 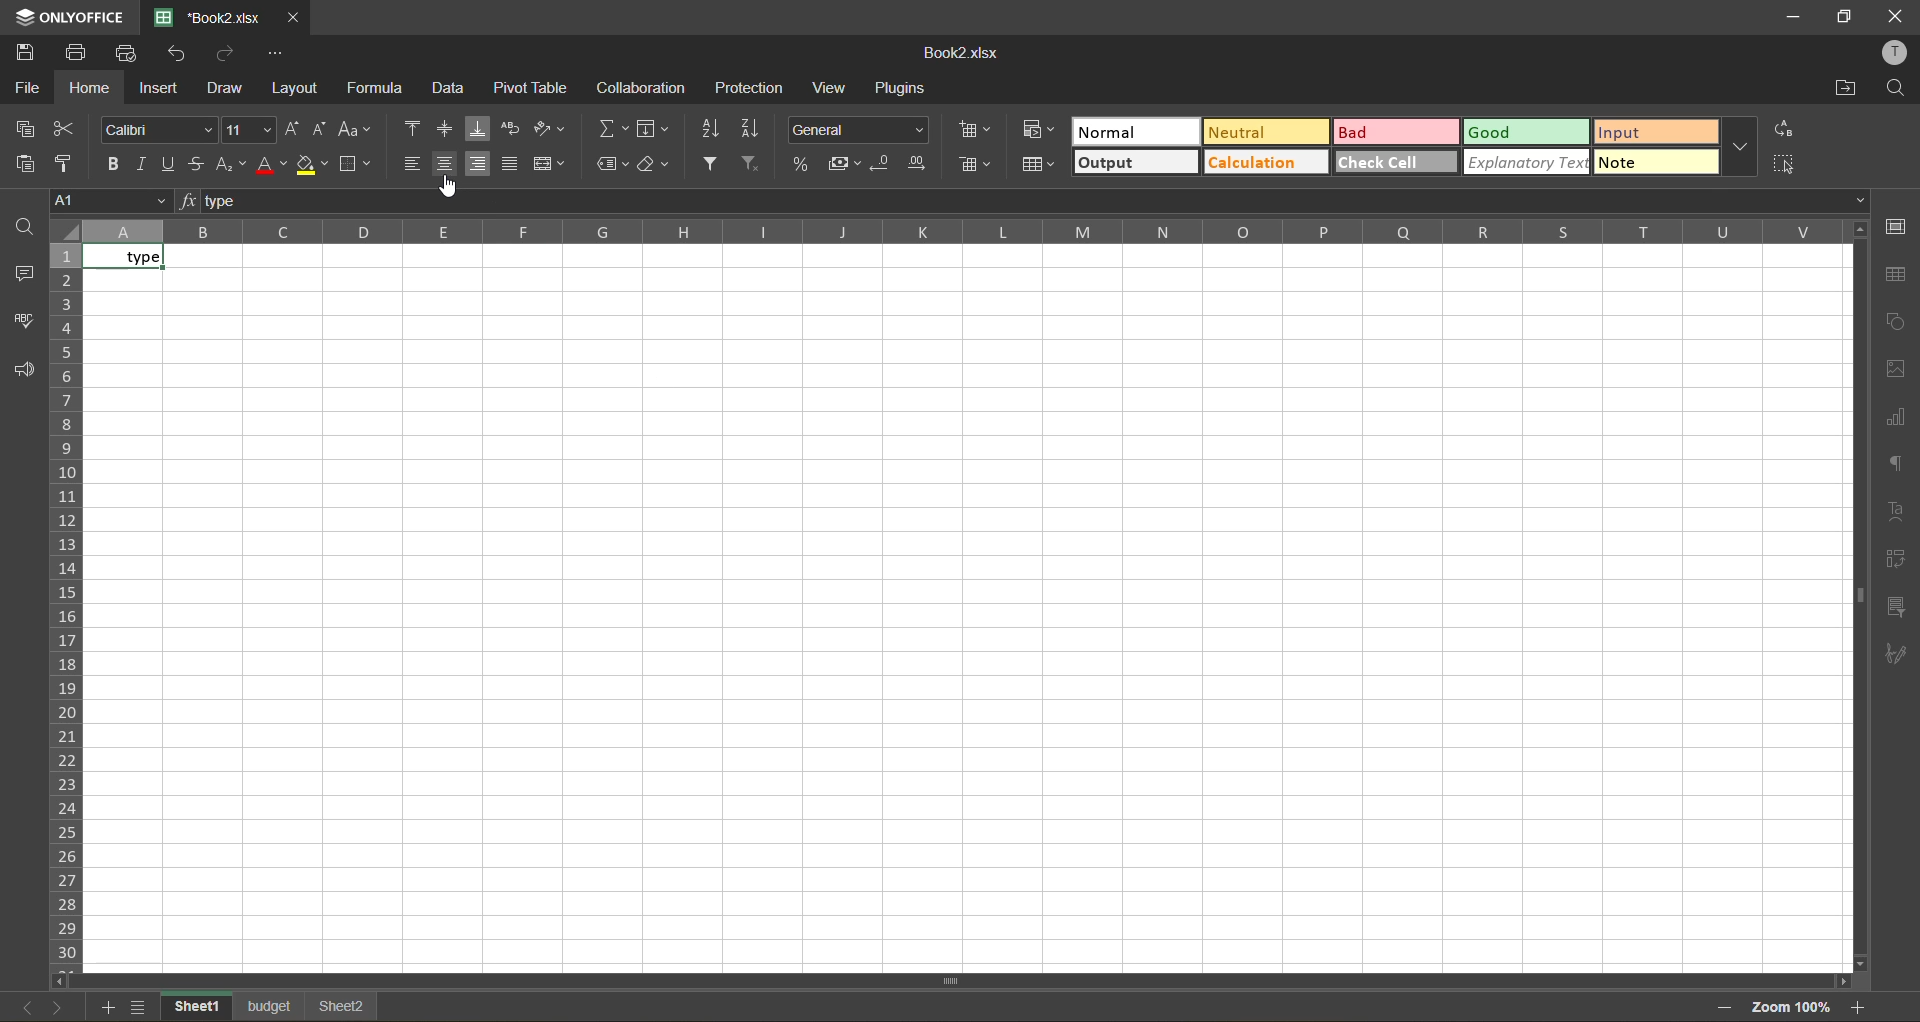 What do you see at coordinates (1896, 277) in the screenshot?
I see `table` at bounding box center [1896, 277].